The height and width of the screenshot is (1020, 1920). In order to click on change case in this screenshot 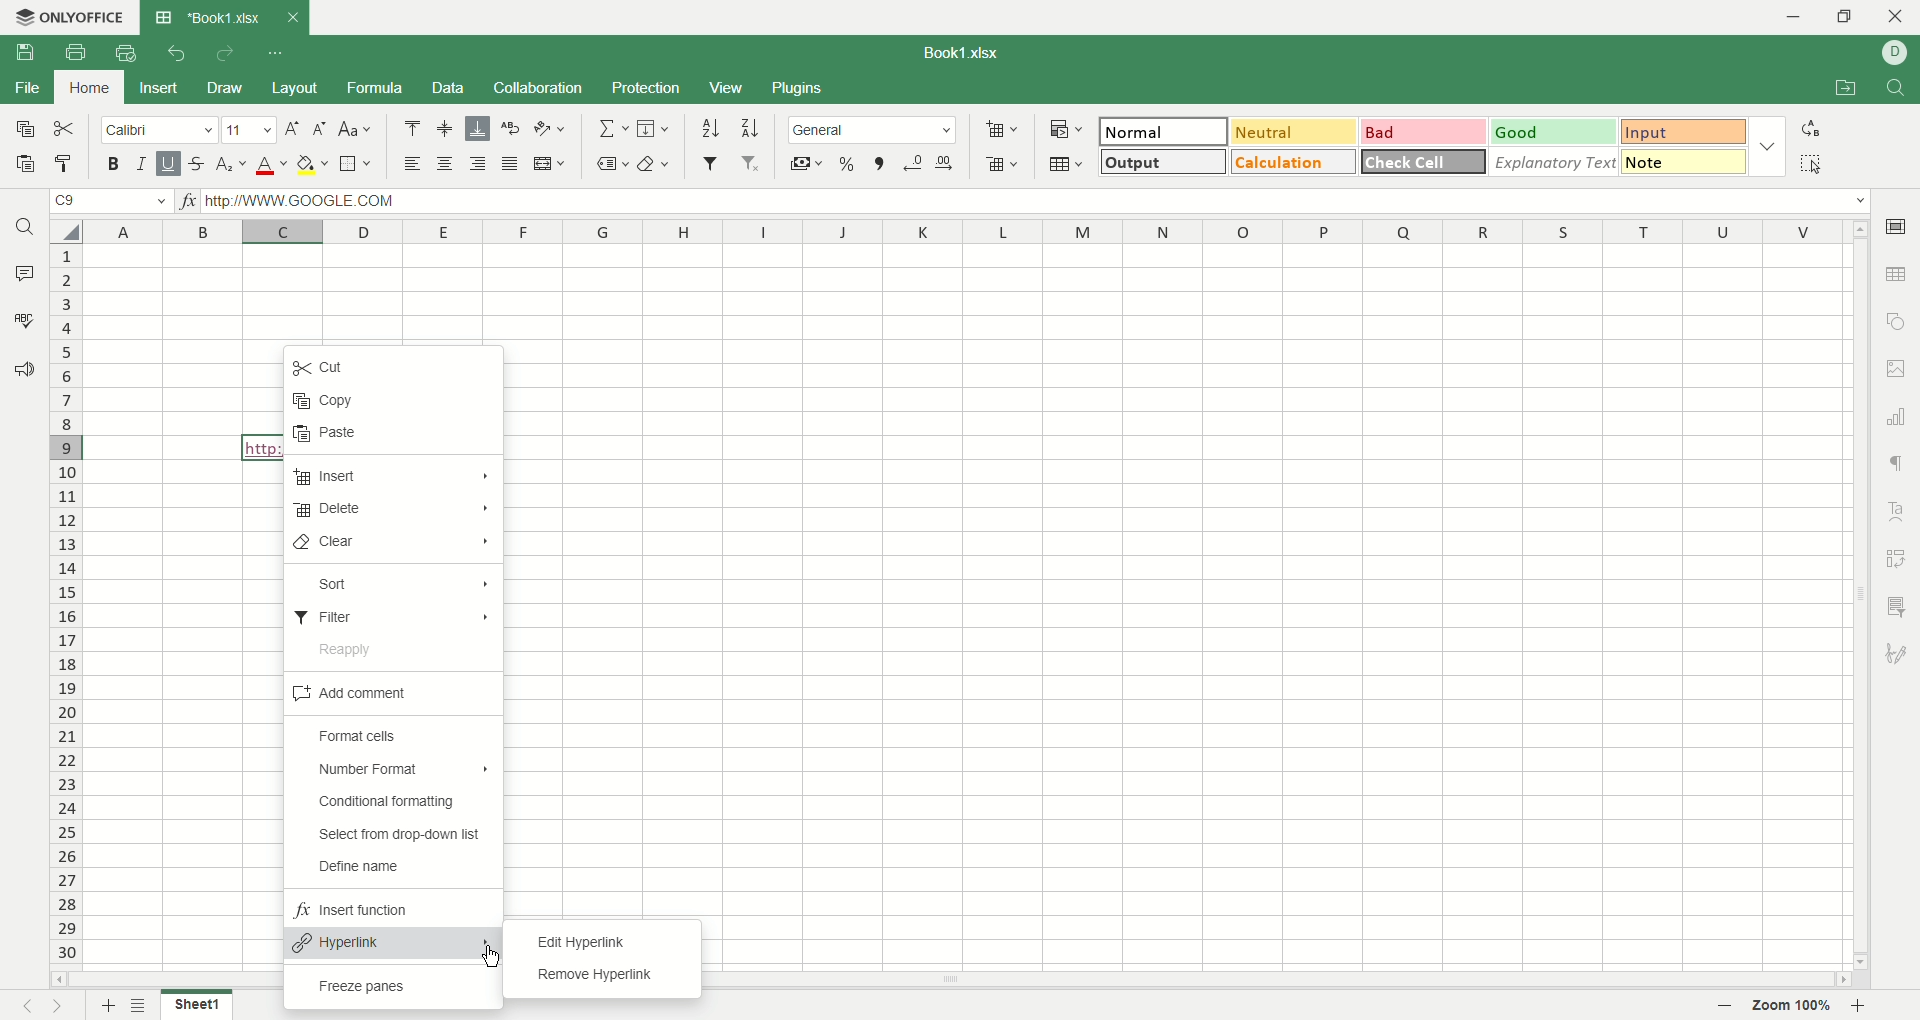, I will do `click(355, 131)`.